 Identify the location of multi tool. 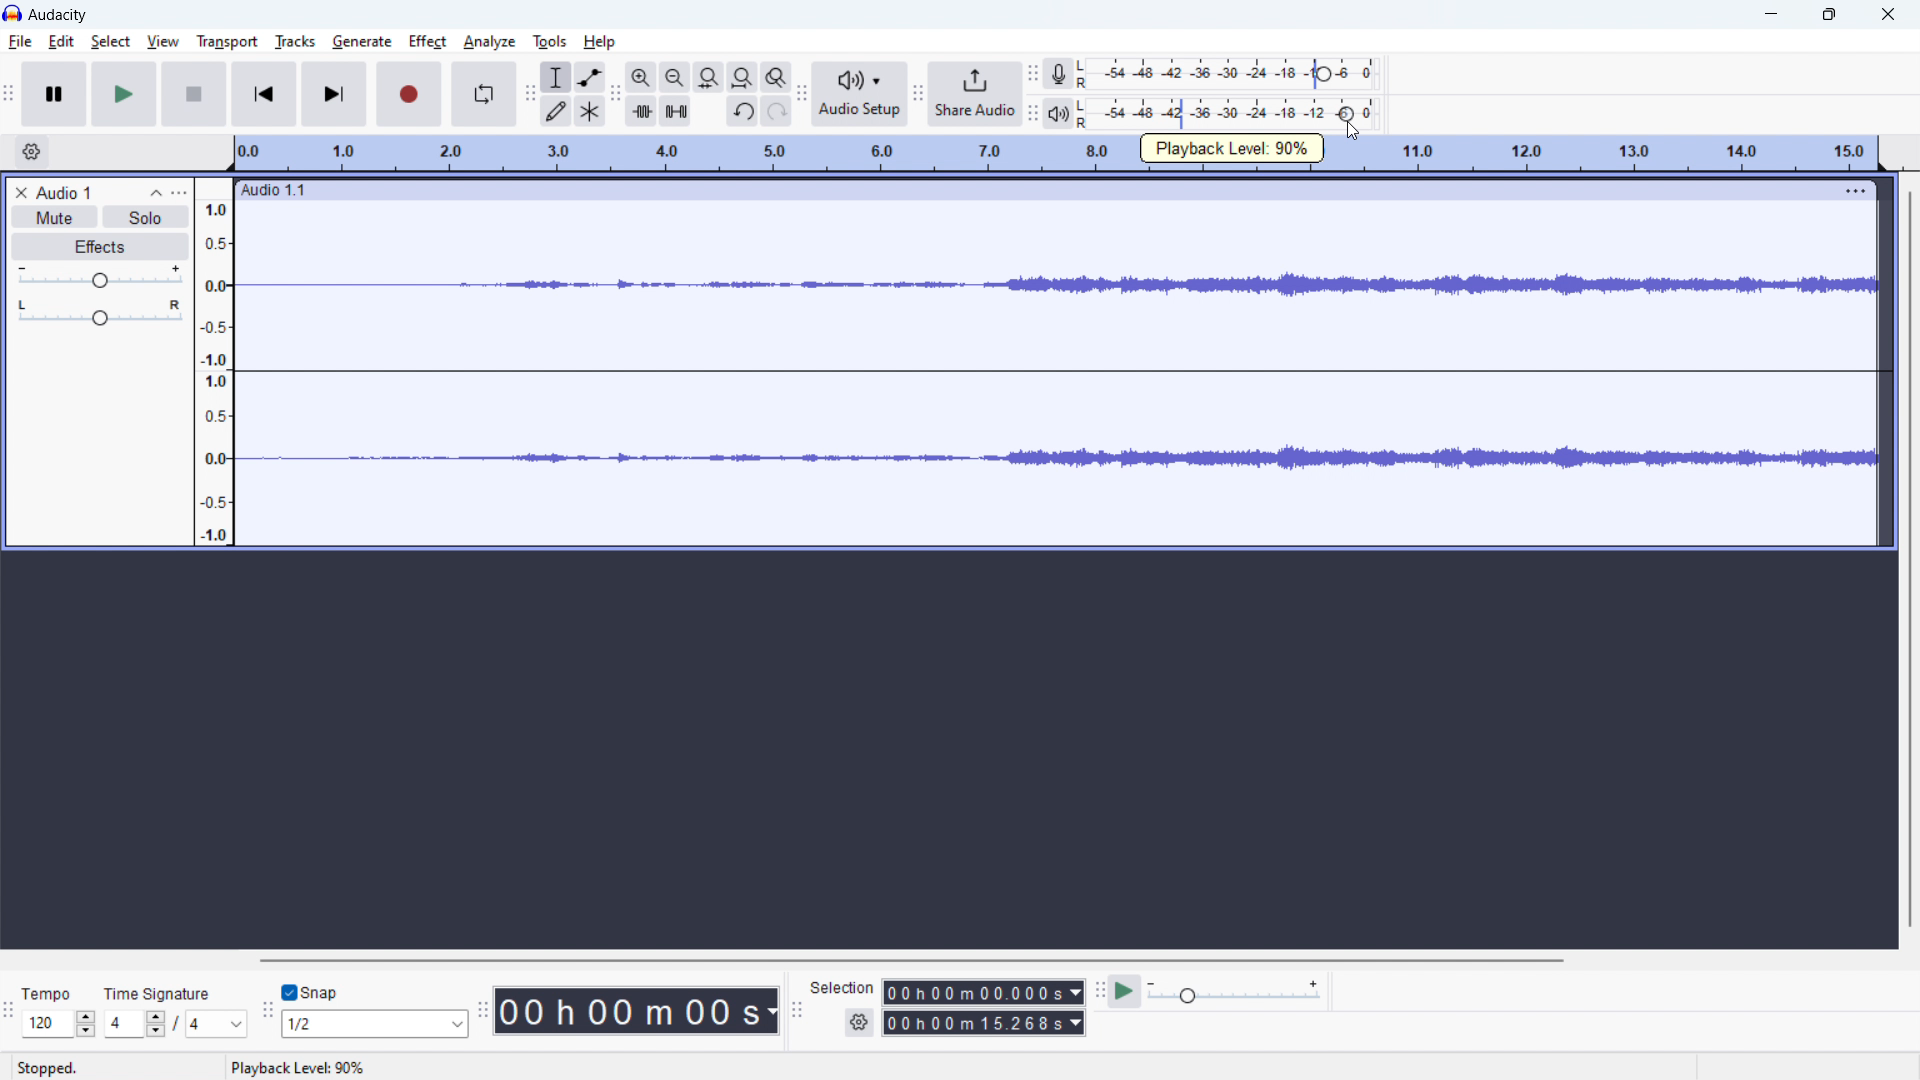
(590, 111).